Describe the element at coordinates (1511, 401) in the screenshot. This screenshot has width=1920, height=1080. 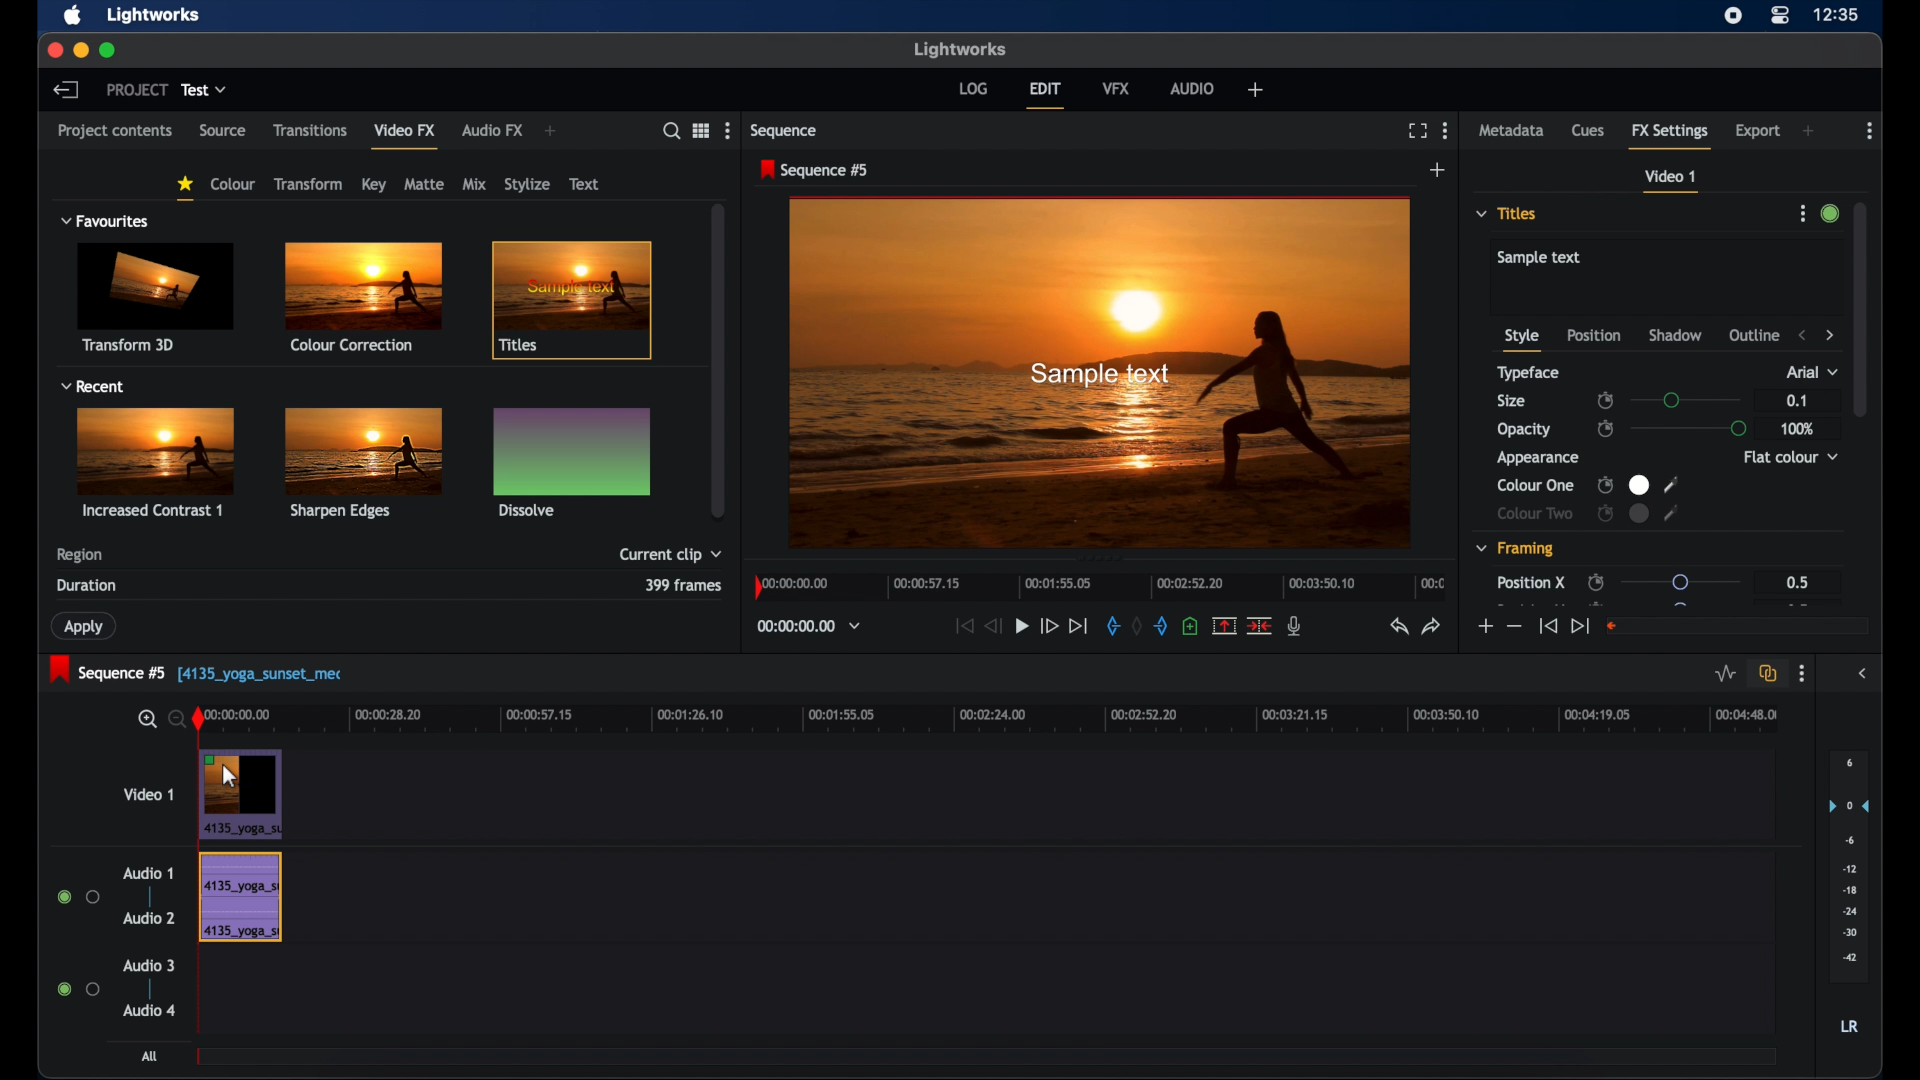
I see `size` at that location.